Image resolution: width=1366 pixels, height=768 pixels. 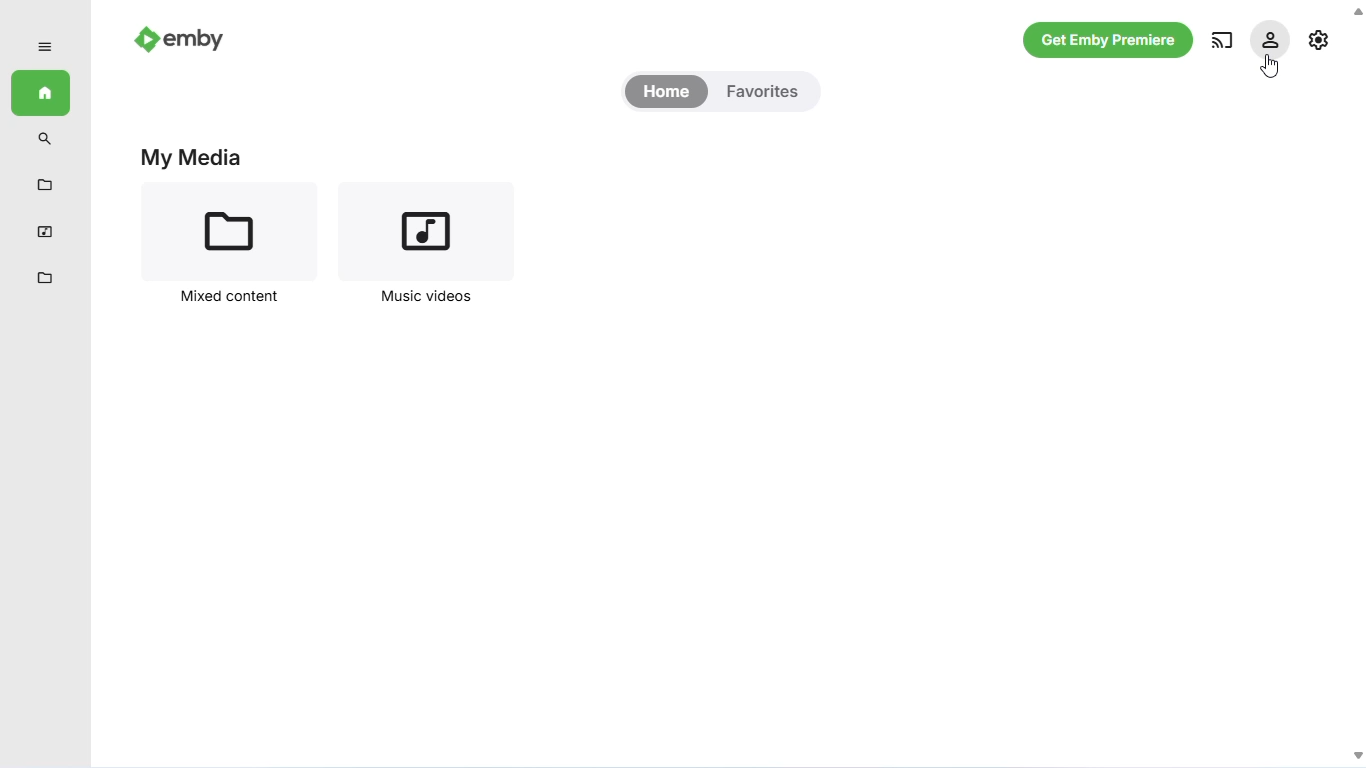 What do you see at coordinates (1320, 39) in the screenshot?
I see `manage emby server` at bounding box center [1320, 39].